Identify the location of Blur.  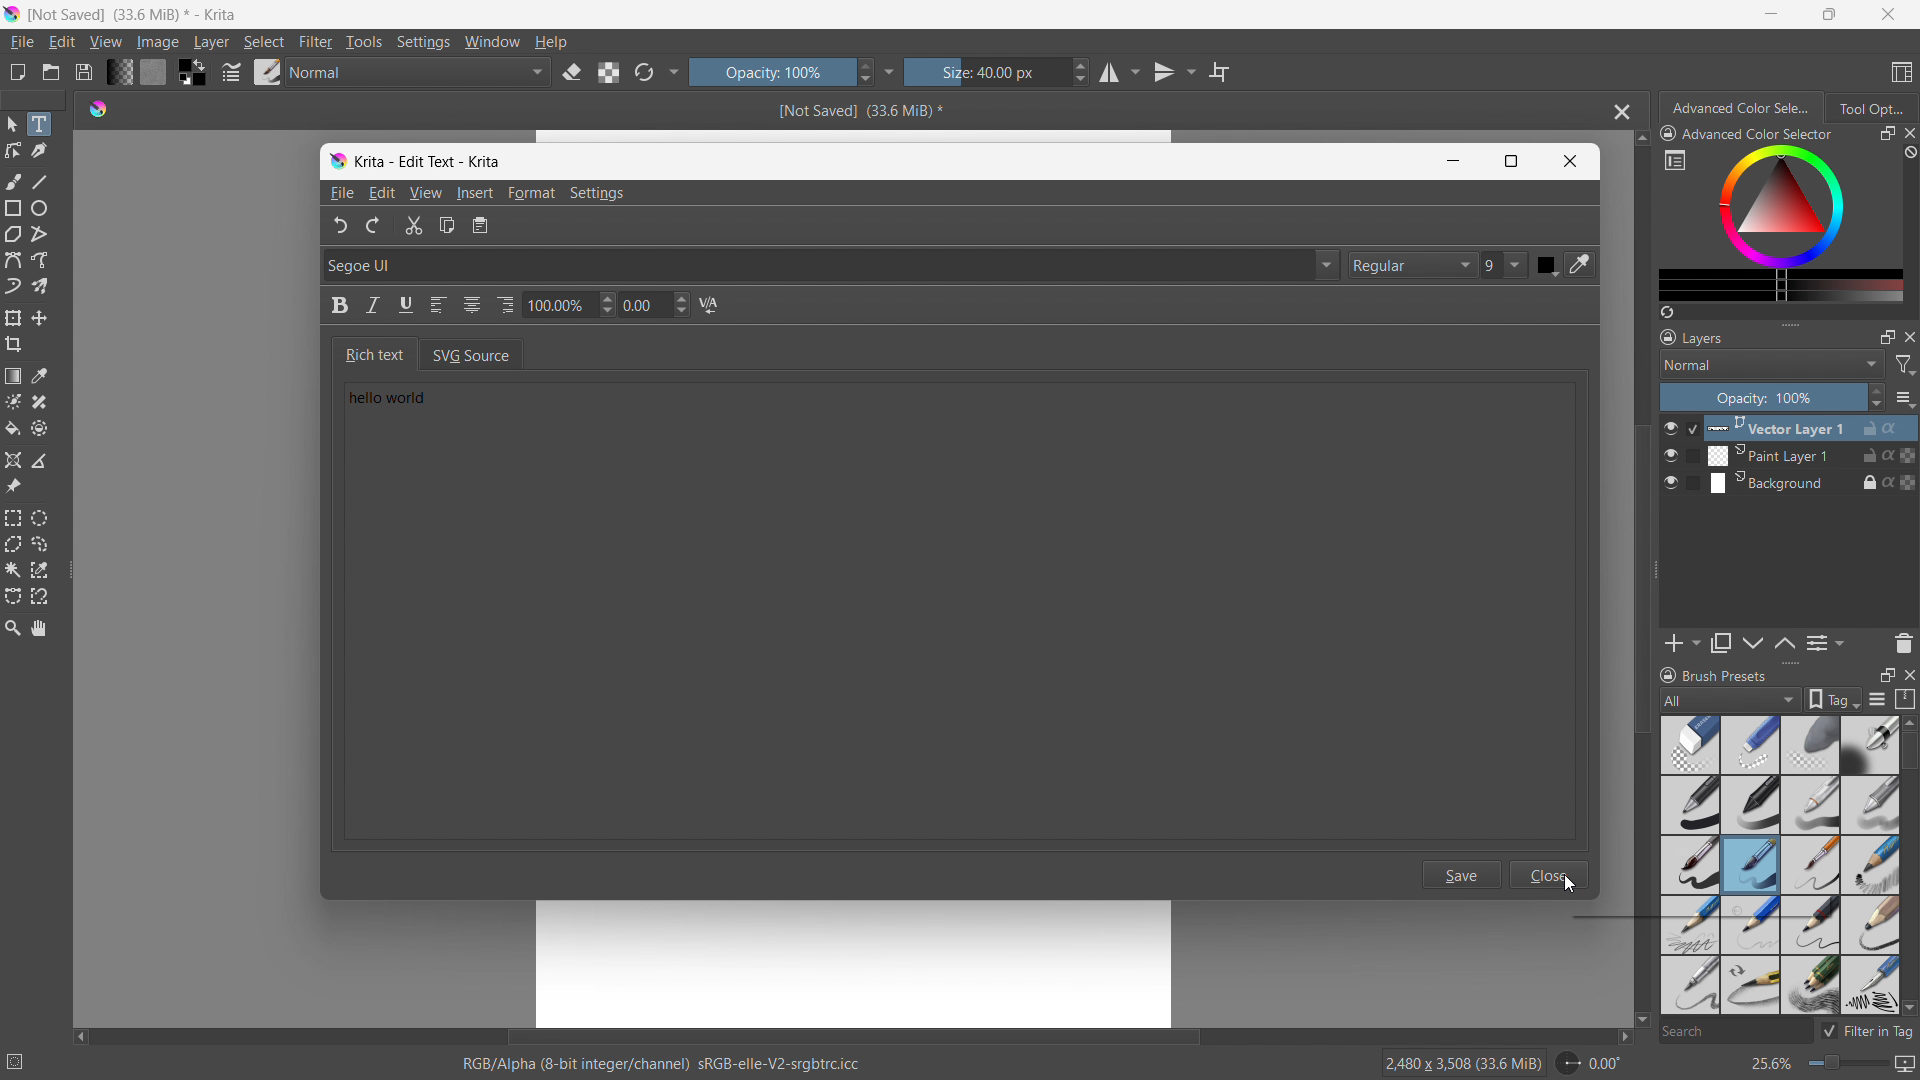
(1691, 744).